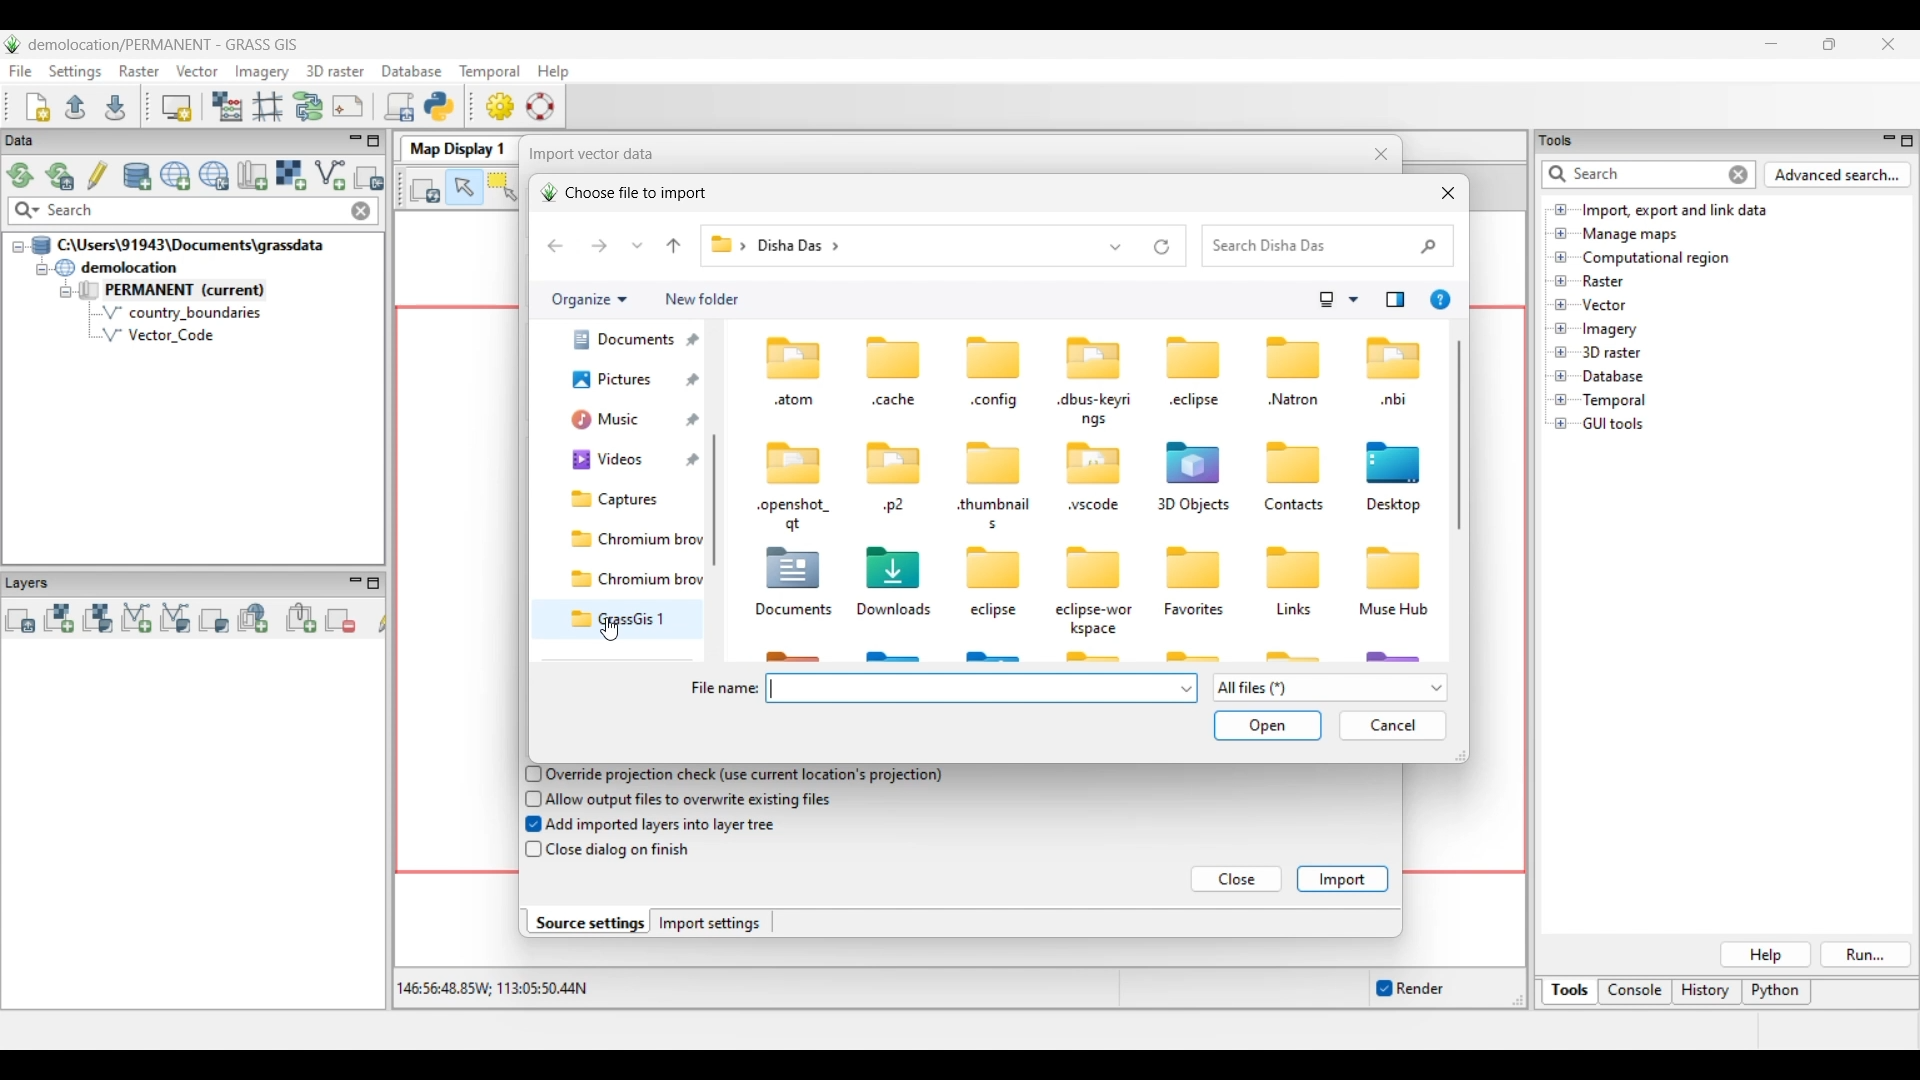 Image resolution: width=1920 pixels, height=1080 pixels. I want to click on Add raster map layer, so click(59, 618).